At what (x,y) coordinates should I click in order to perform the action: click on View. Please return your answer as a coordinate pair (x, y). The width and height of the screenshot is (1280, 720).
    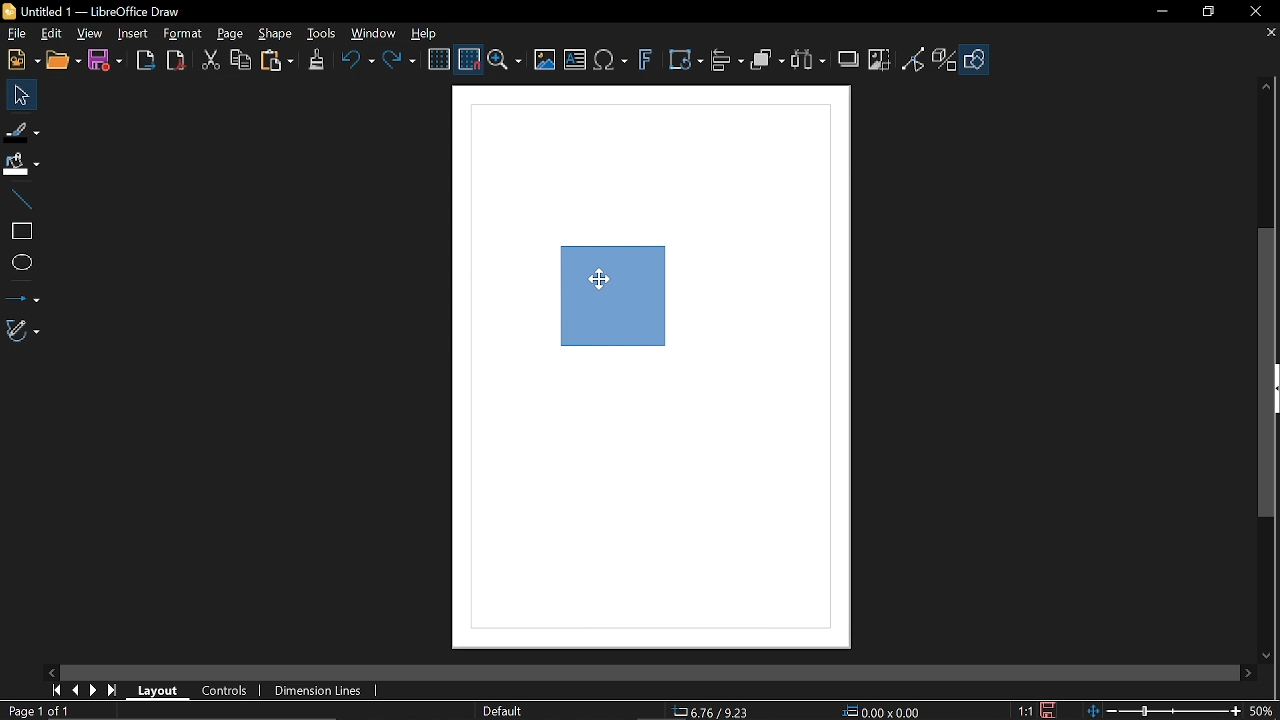
    Looking at the image, I should click on (88, 35).